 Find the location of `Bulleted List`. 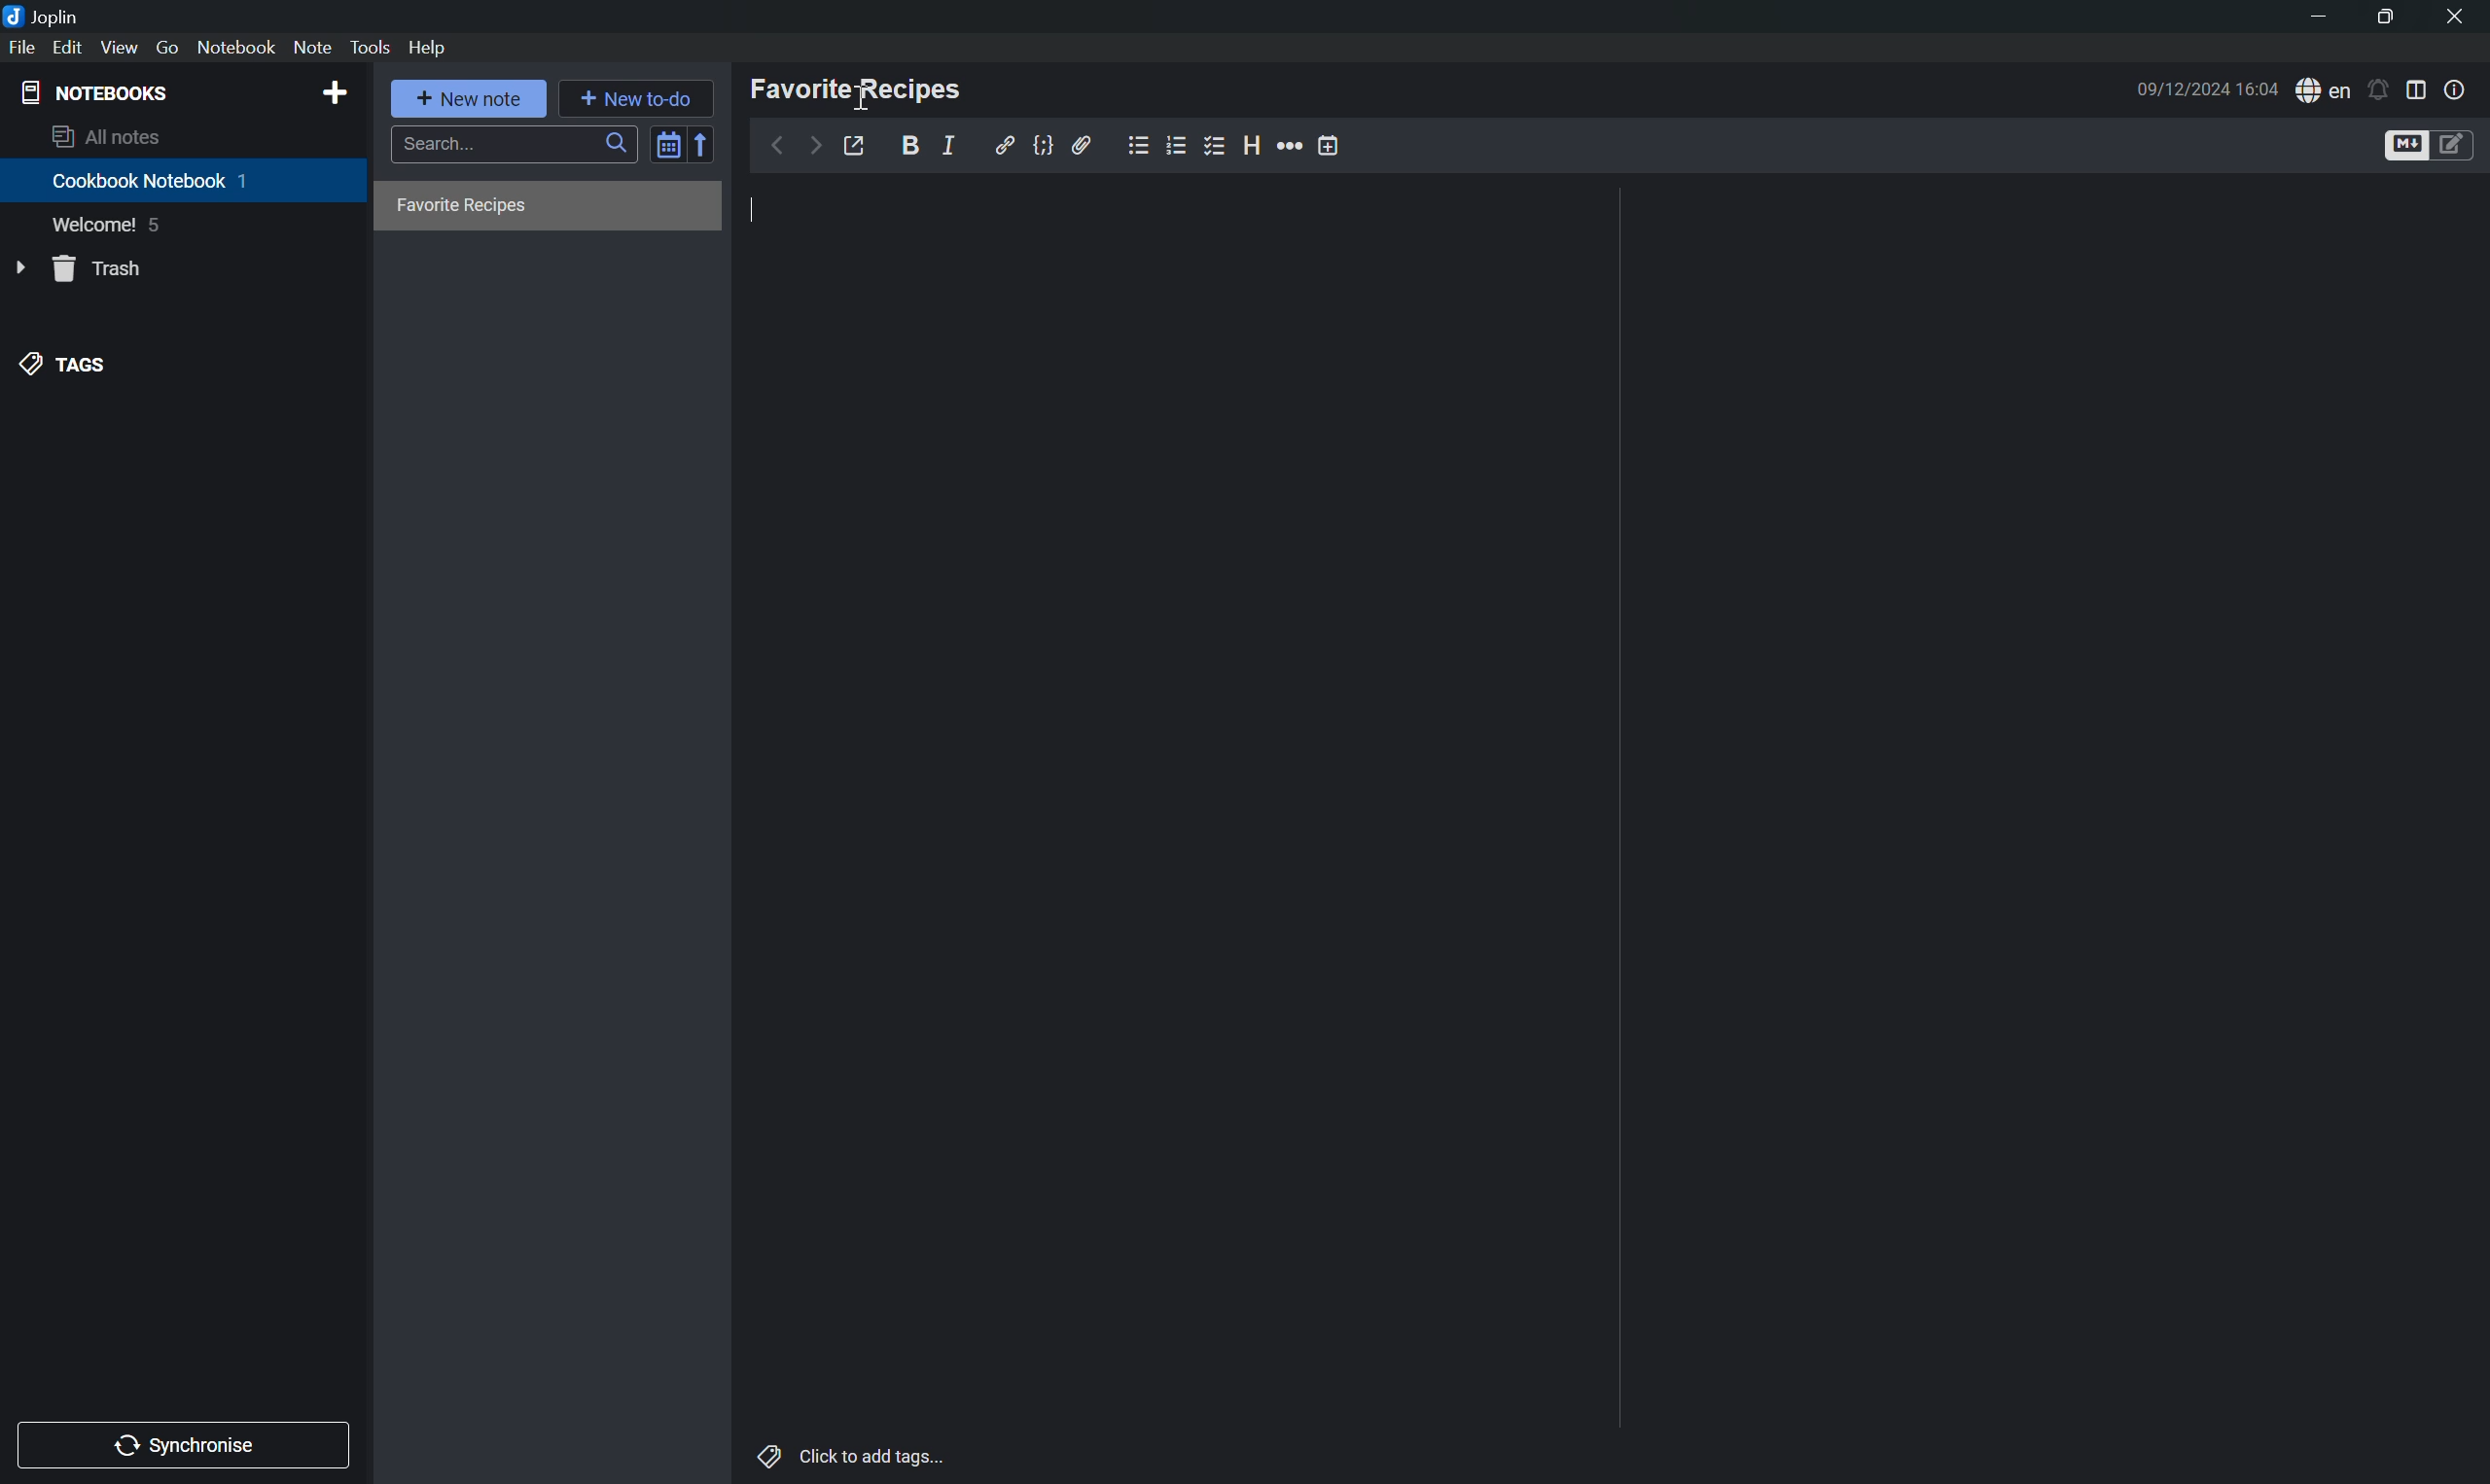

Bulleted List is located at coordinates (1135, 147).